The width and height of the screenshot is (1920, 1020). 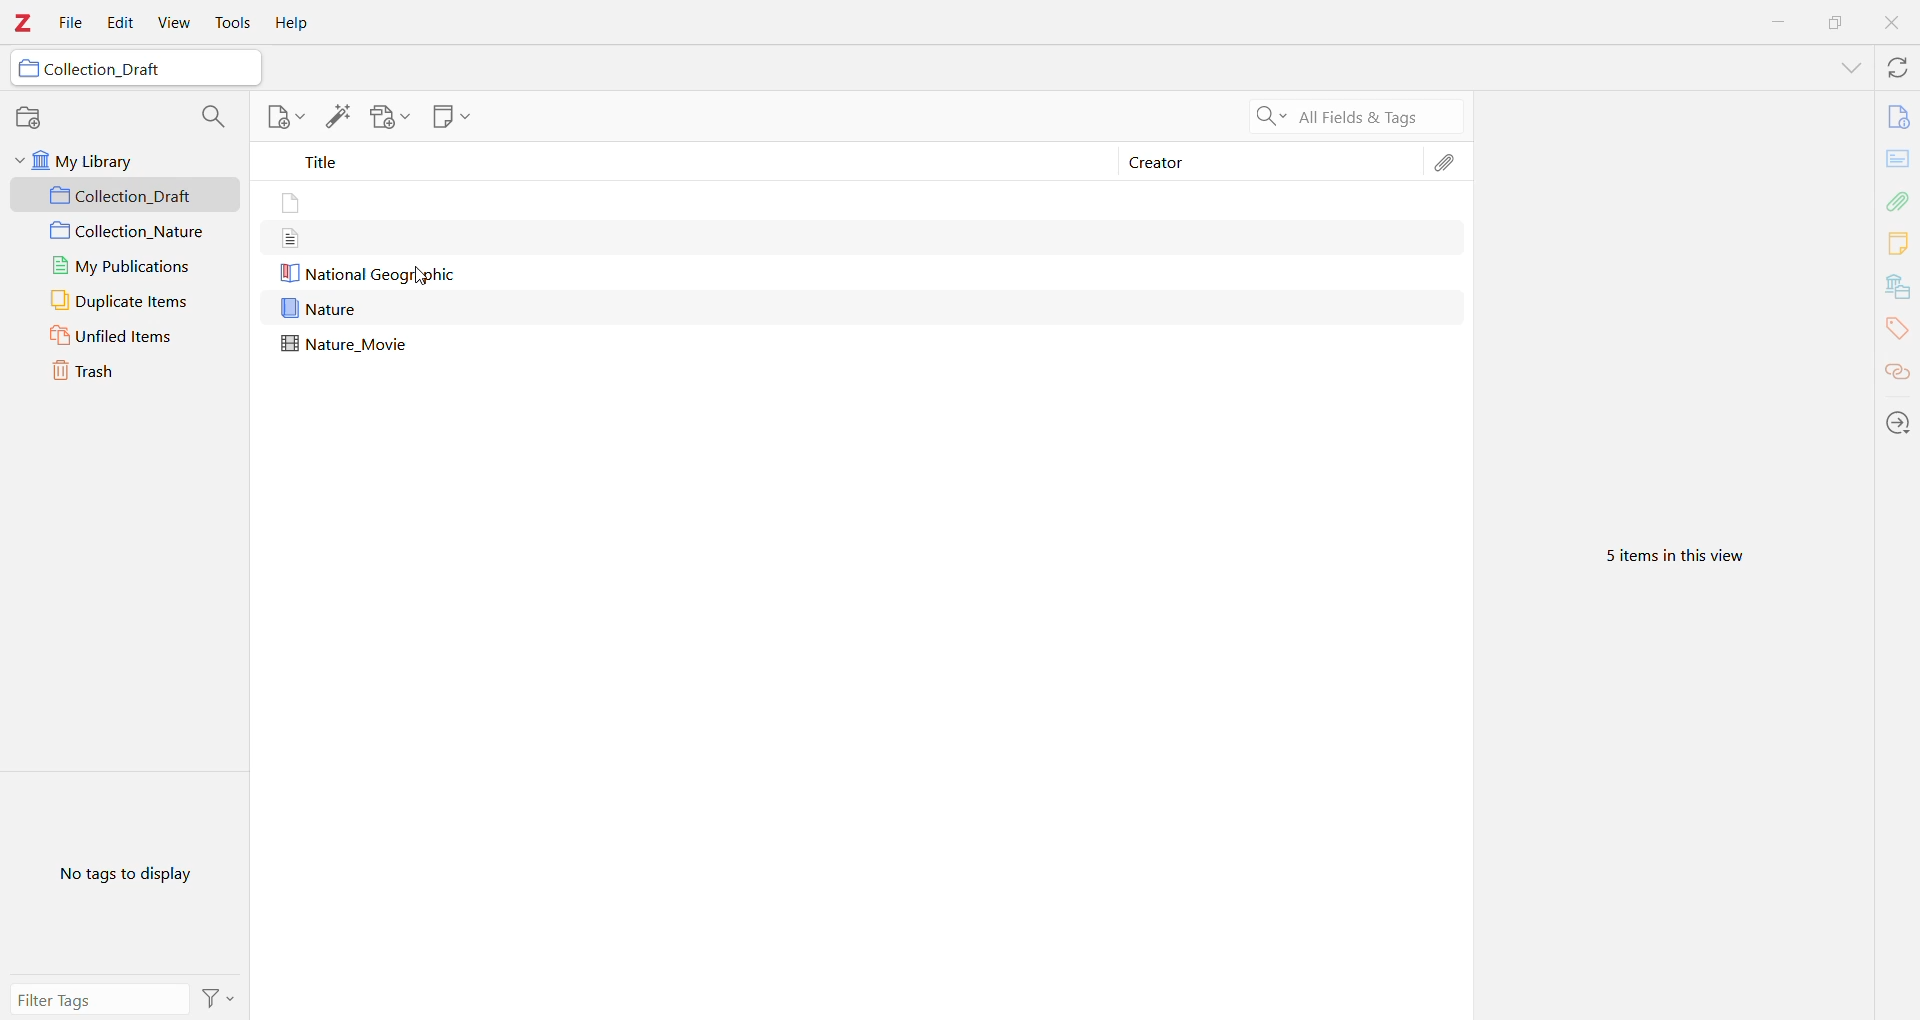 What do you see at coordinates (1850, 68) in the screenshot?
I see `Expand Section` at bounding box center [1850, 68].